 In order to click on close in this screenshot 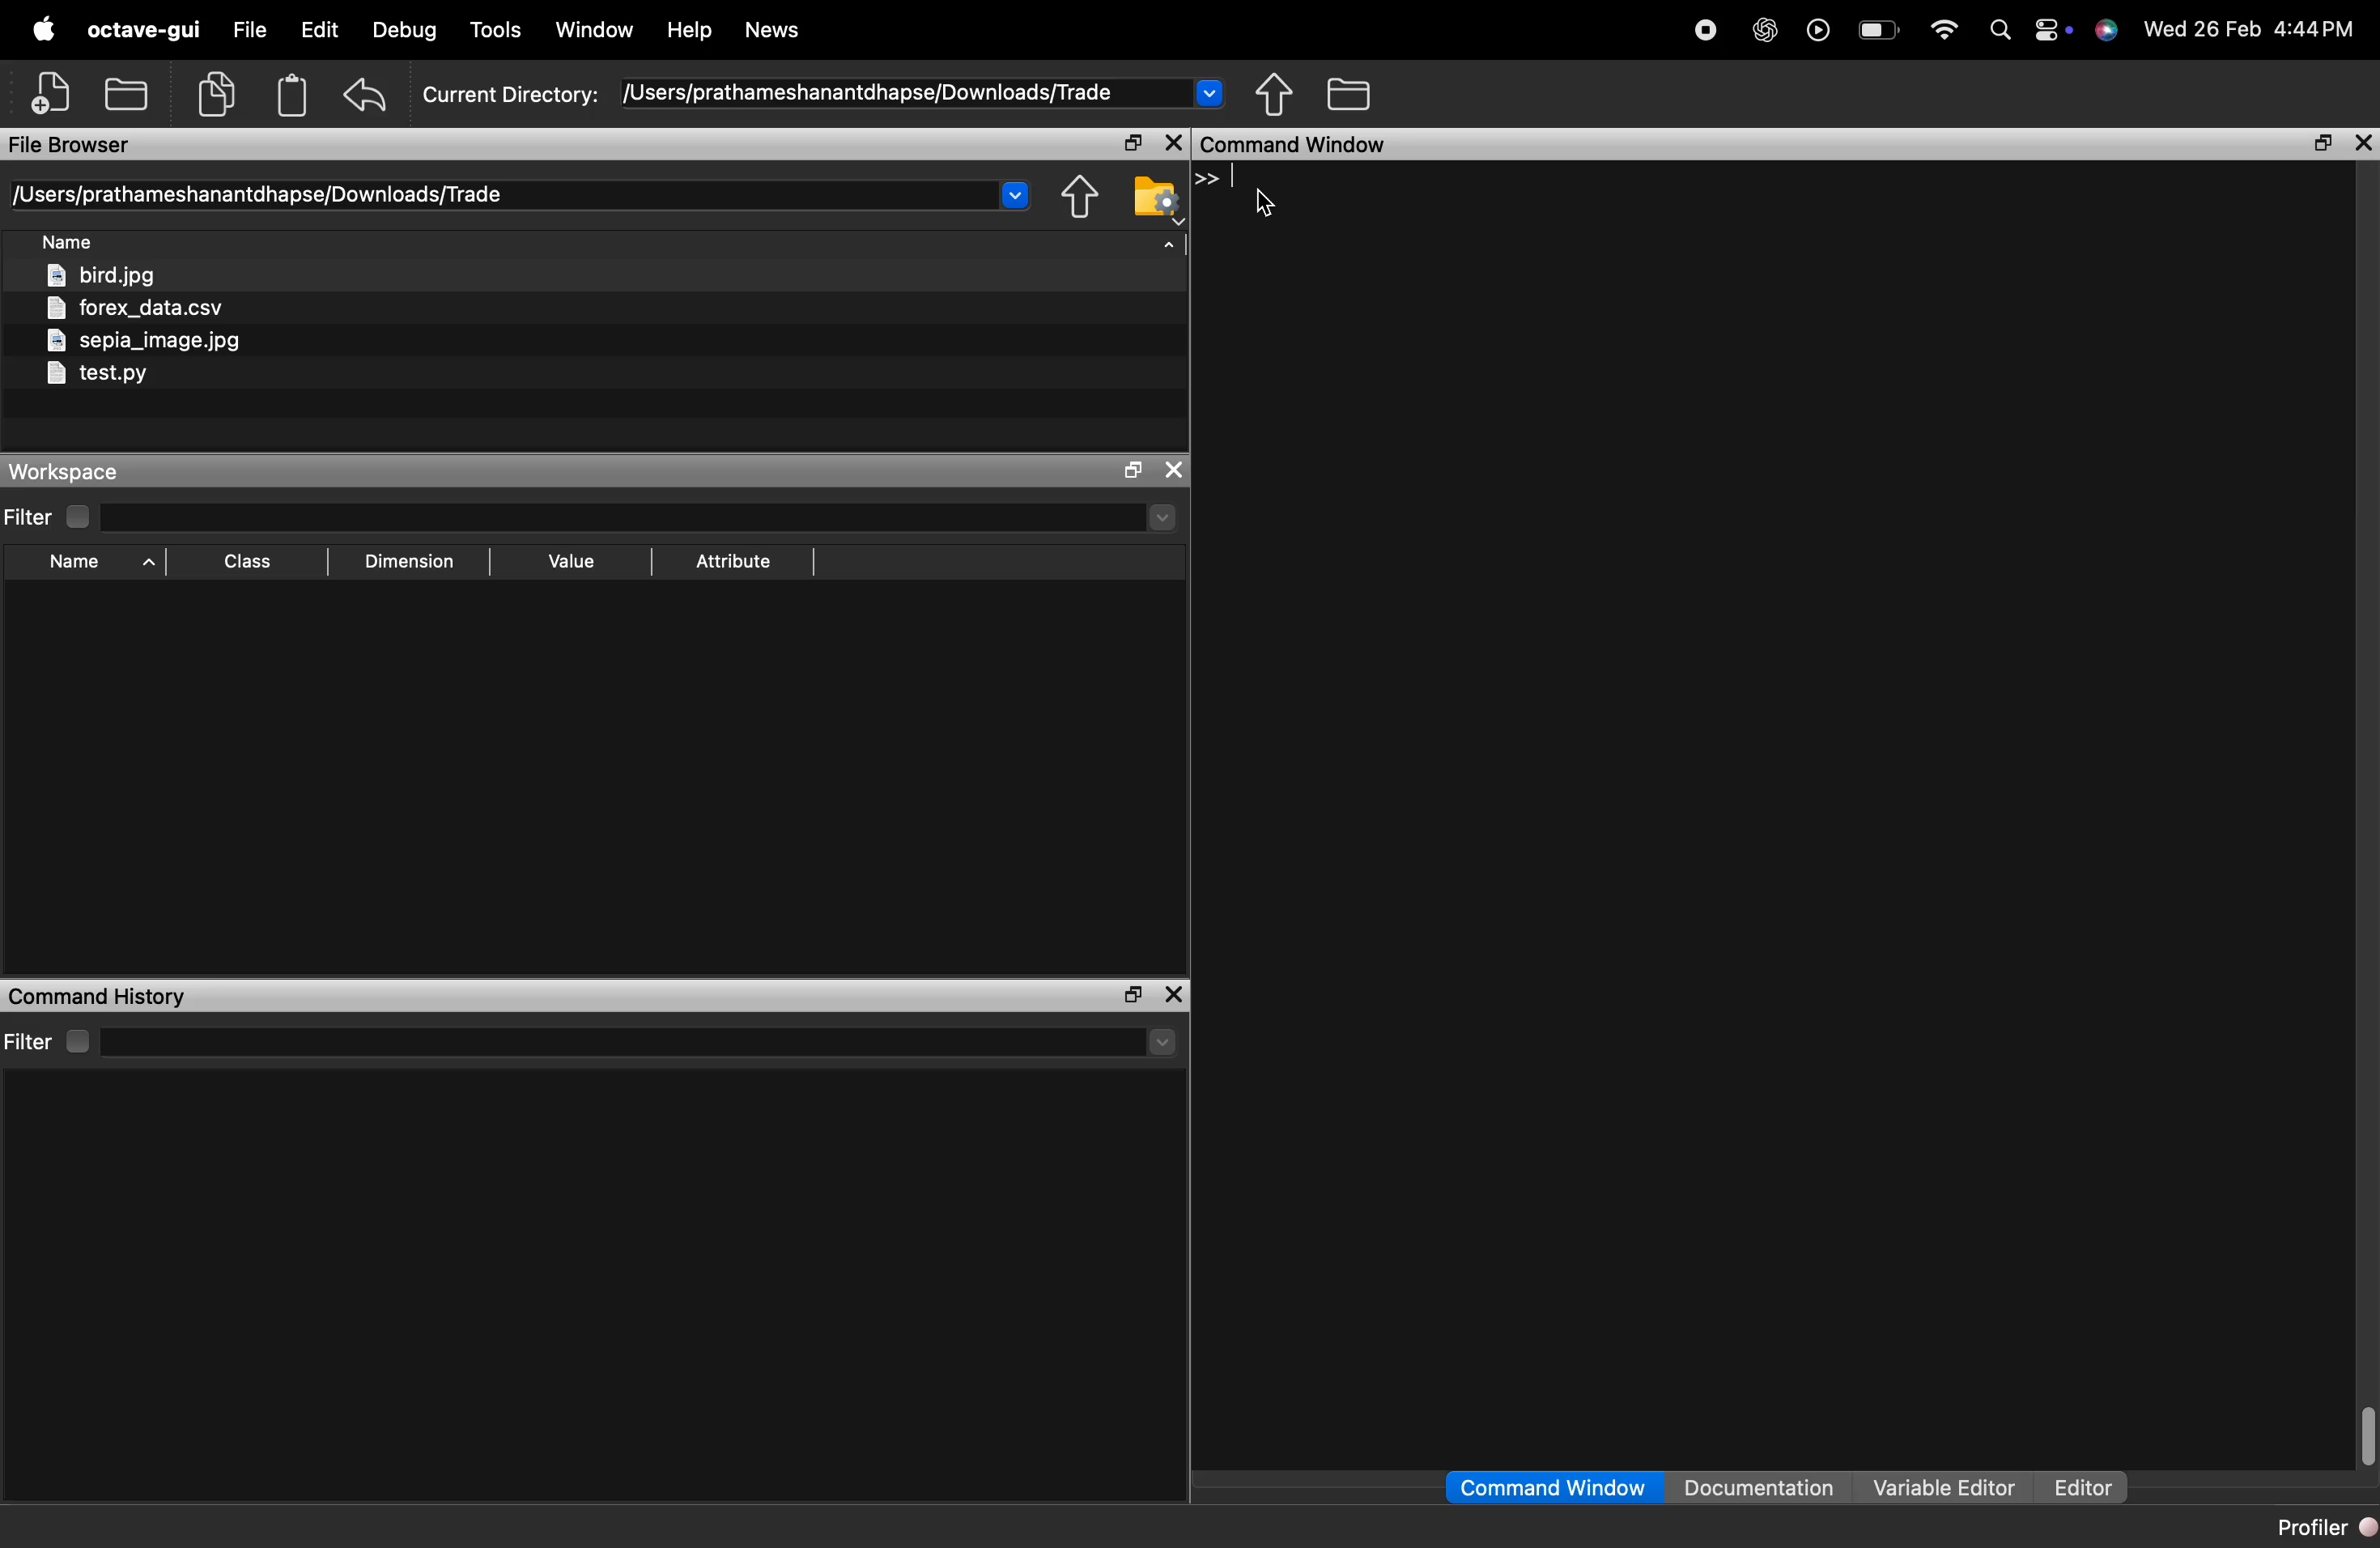, I will do `click(1173, 995)`.